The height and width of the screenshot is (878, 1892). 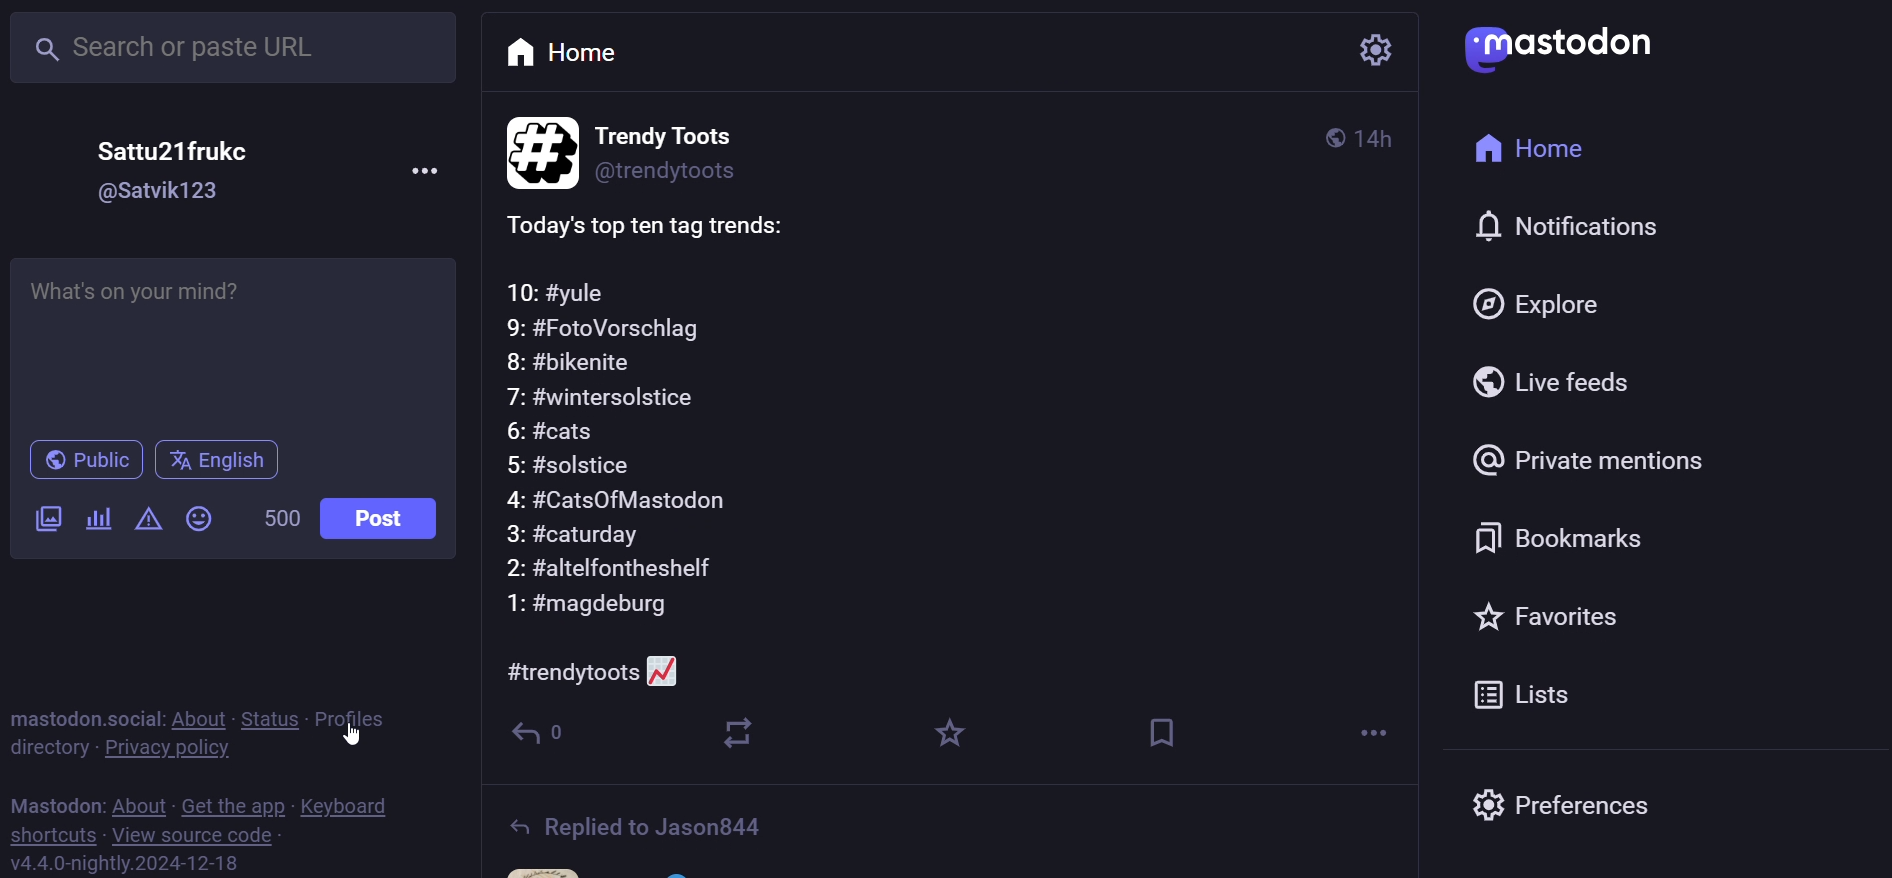 What do you see at coordinates (139, 805) in the screenshot?
I see `about` at bounding box center [139, 805].